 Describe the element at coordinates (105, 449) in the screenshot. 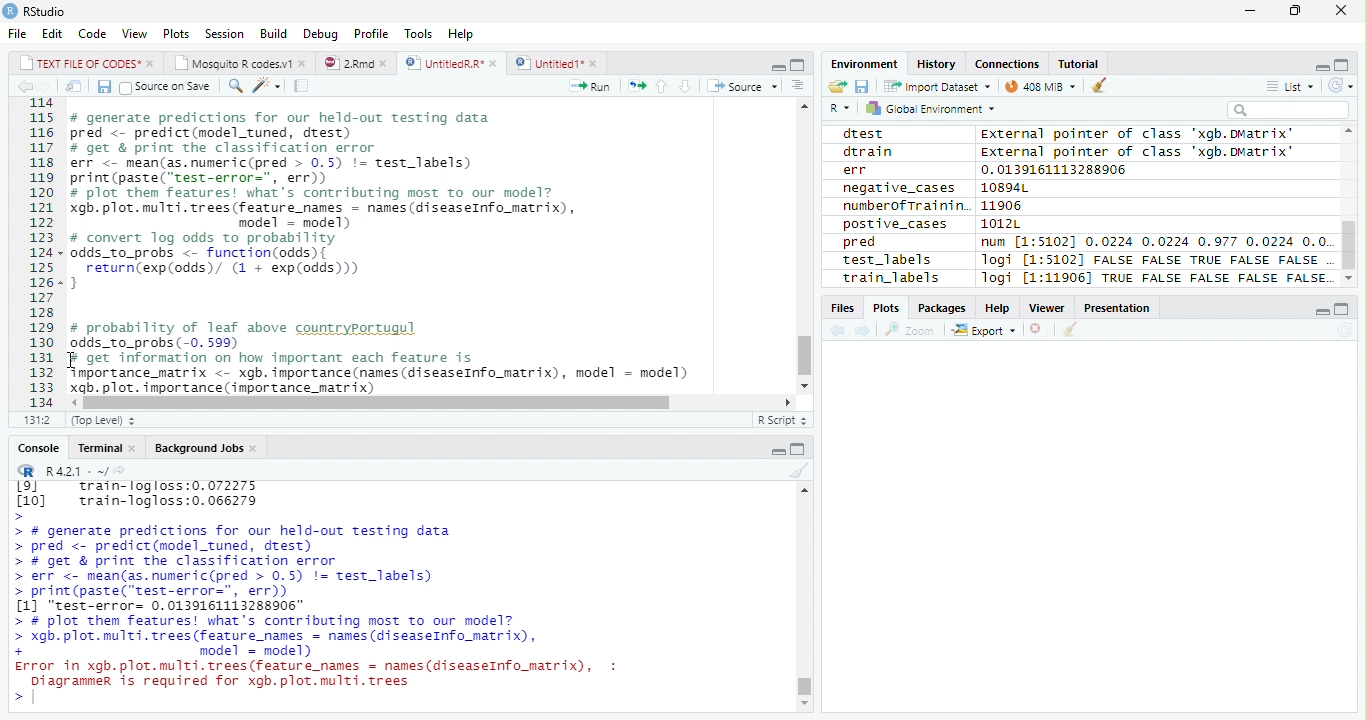

I see `Terminal` at that location.